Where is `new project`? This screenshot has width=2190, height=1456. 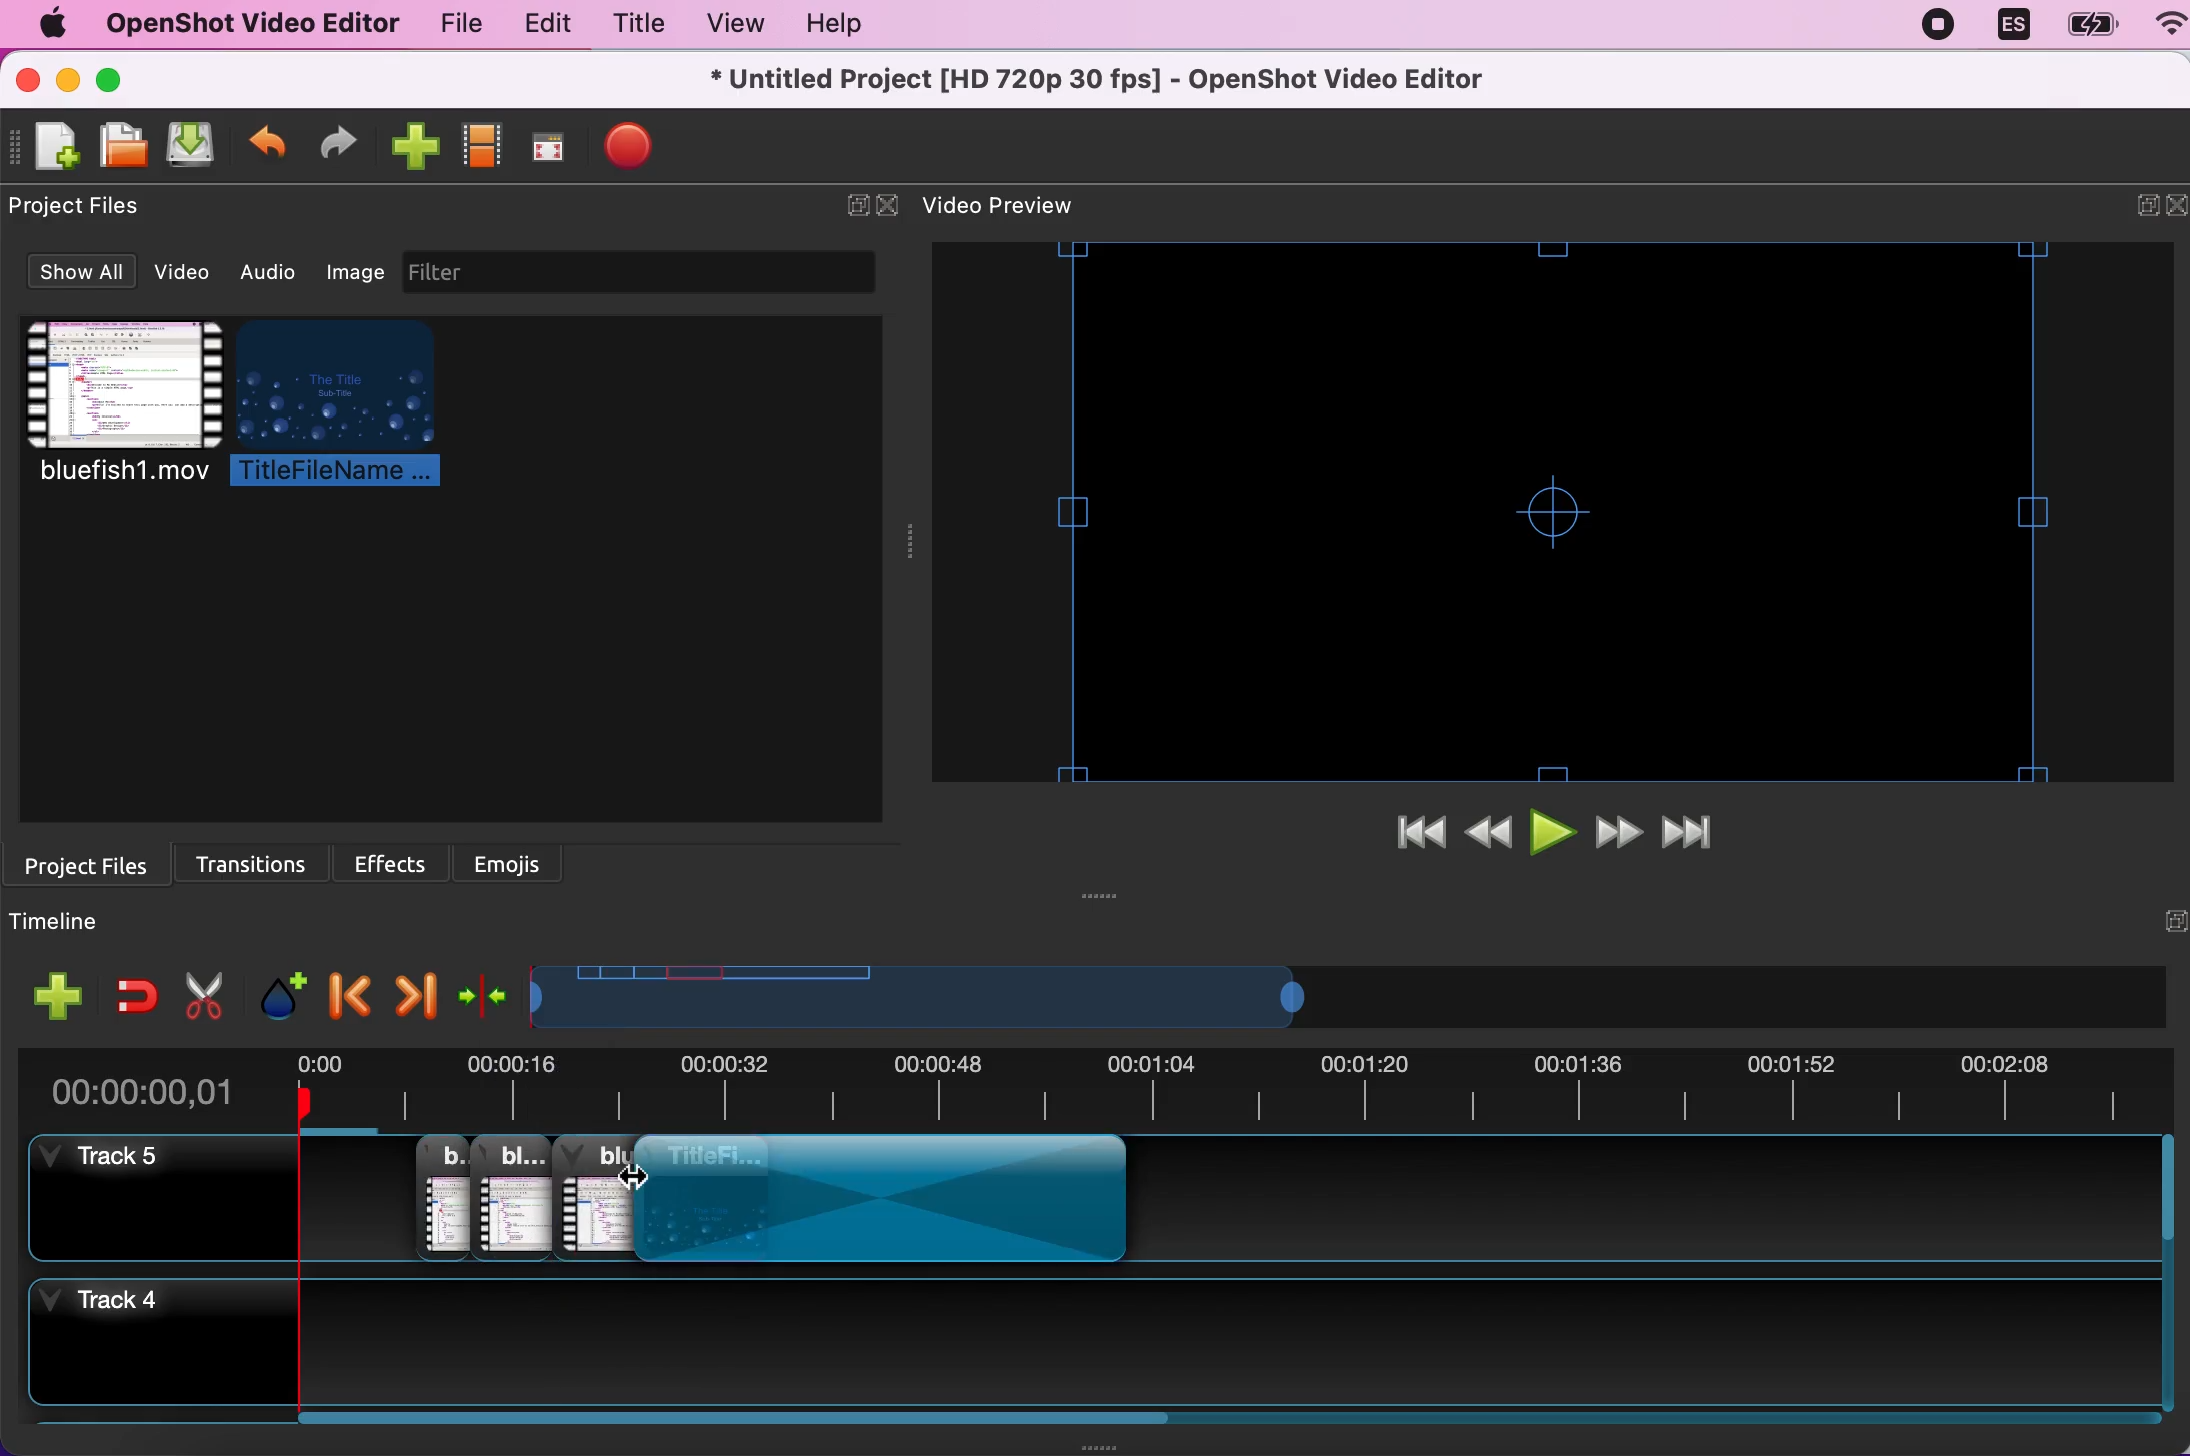
new project is located at coordinates (53, 147).